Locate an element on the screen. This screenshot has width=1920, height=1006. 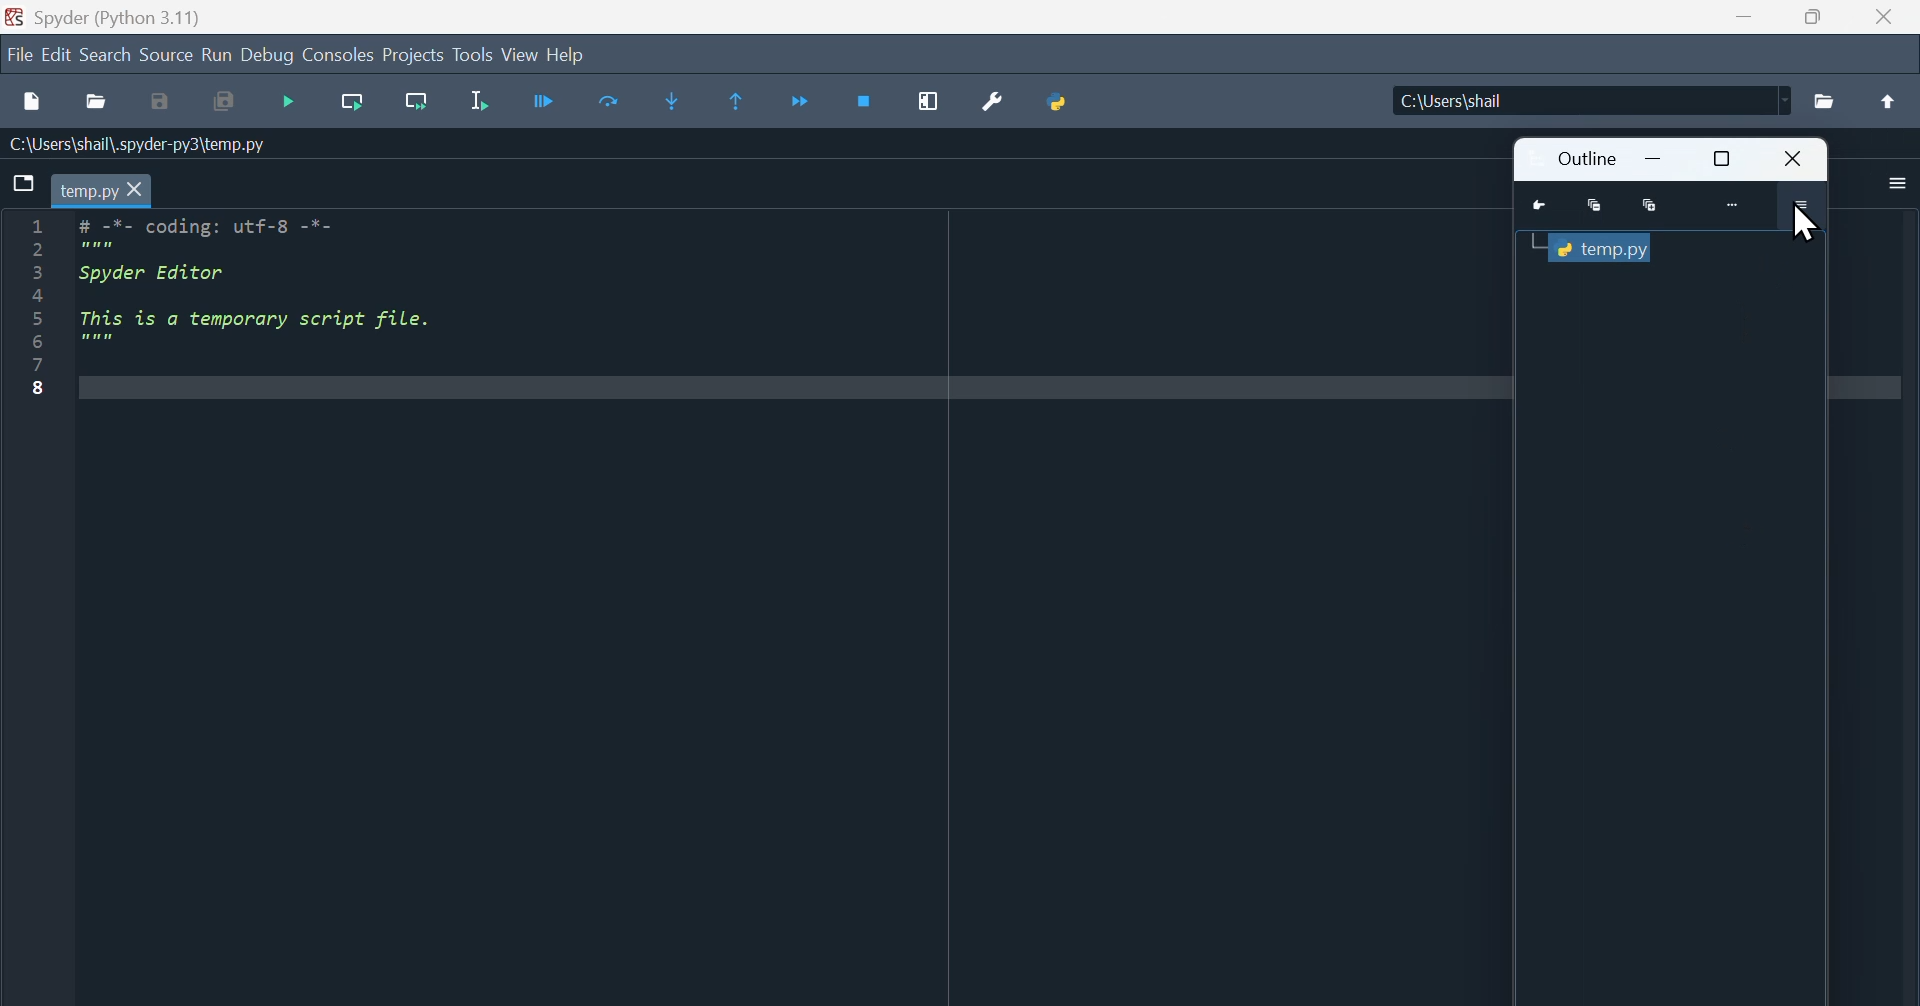
Run is located at coordinates (546, 100).